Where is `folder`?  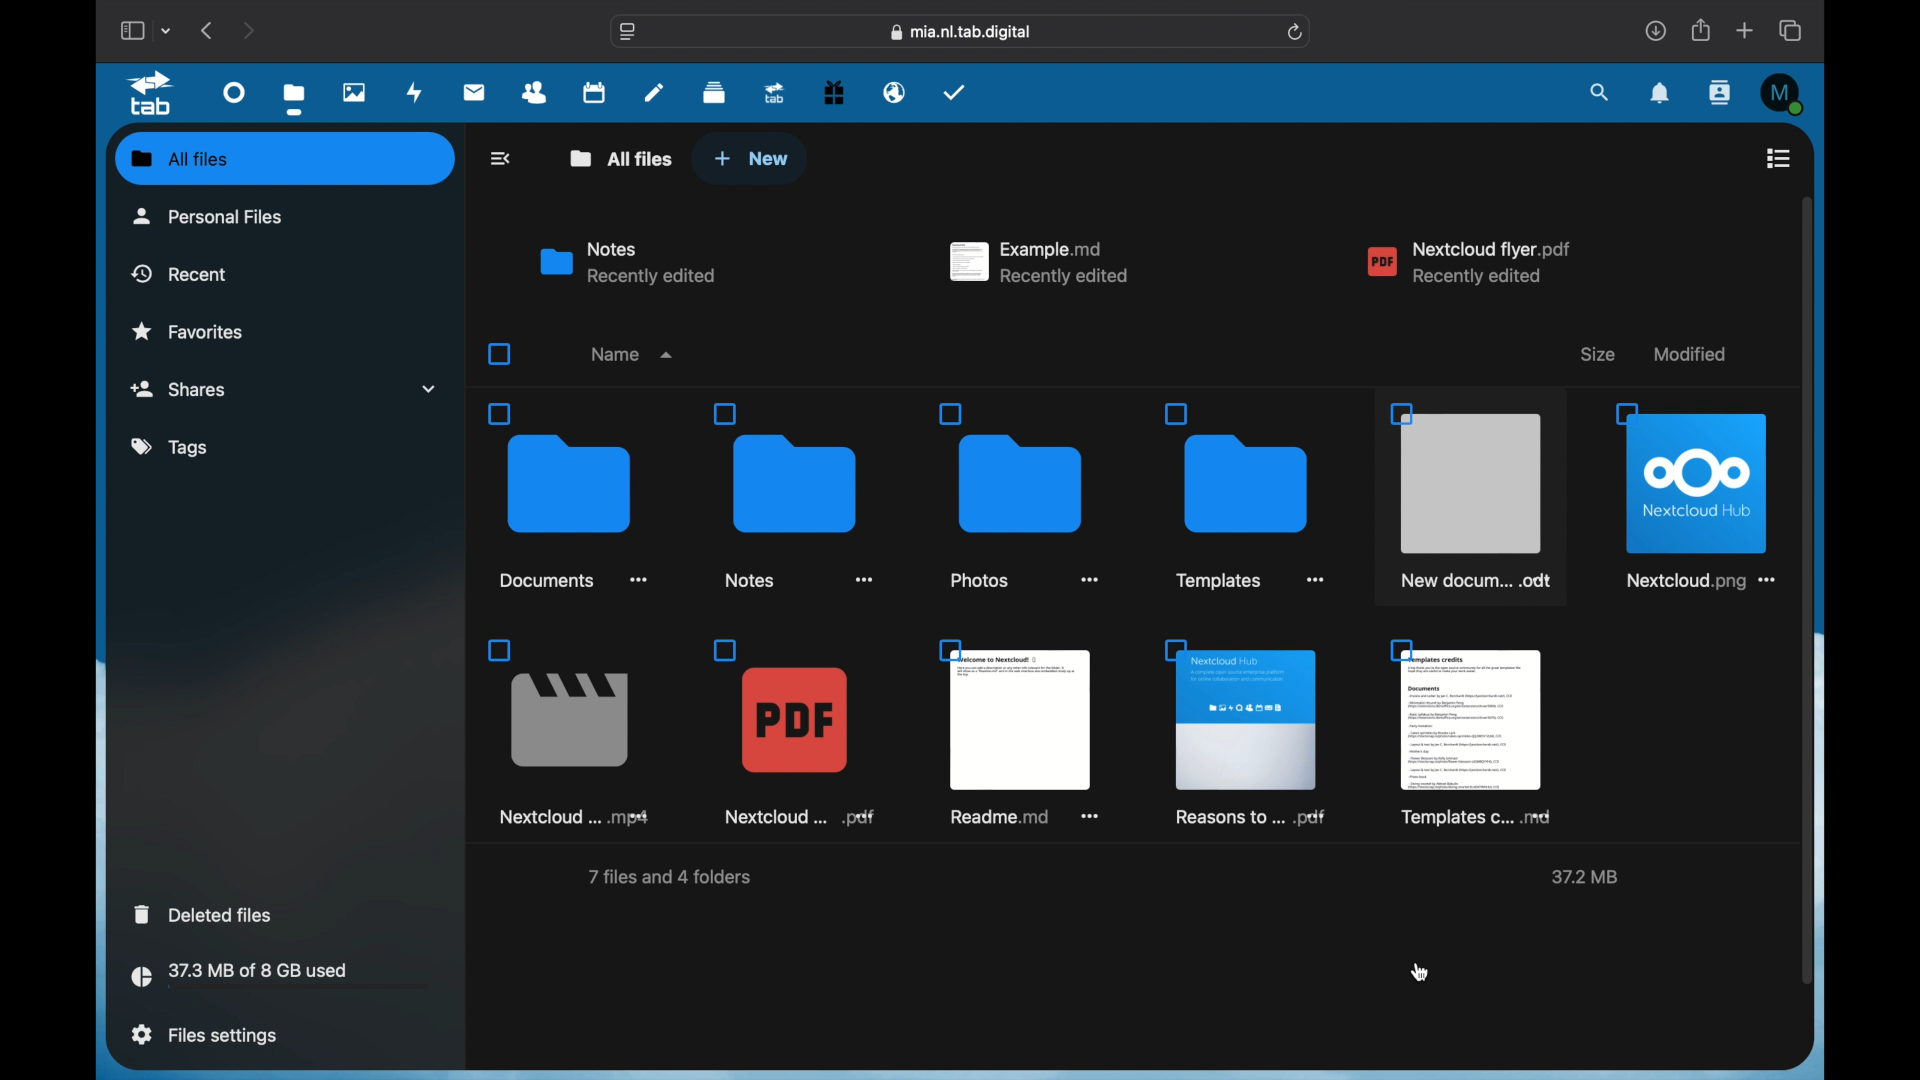
folder is located at coordinates (569, 495).